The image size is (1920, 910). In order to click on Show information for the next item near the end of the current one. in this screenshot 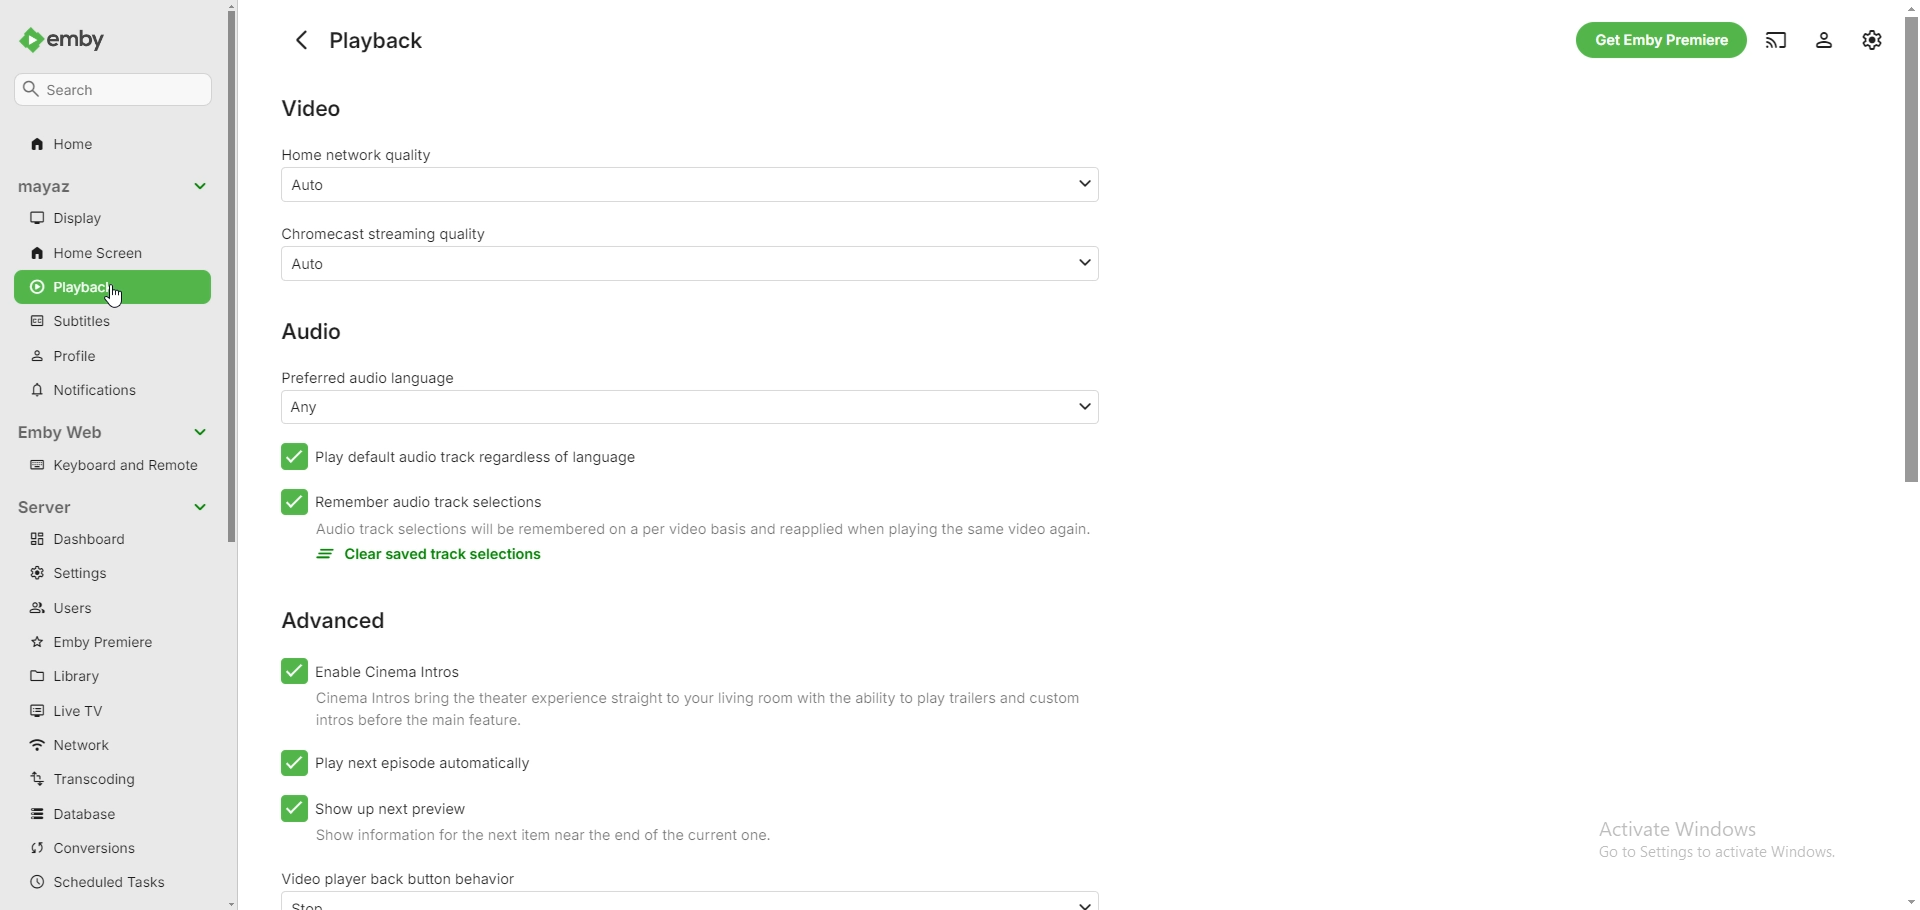, I will do `click(533, 840)`.